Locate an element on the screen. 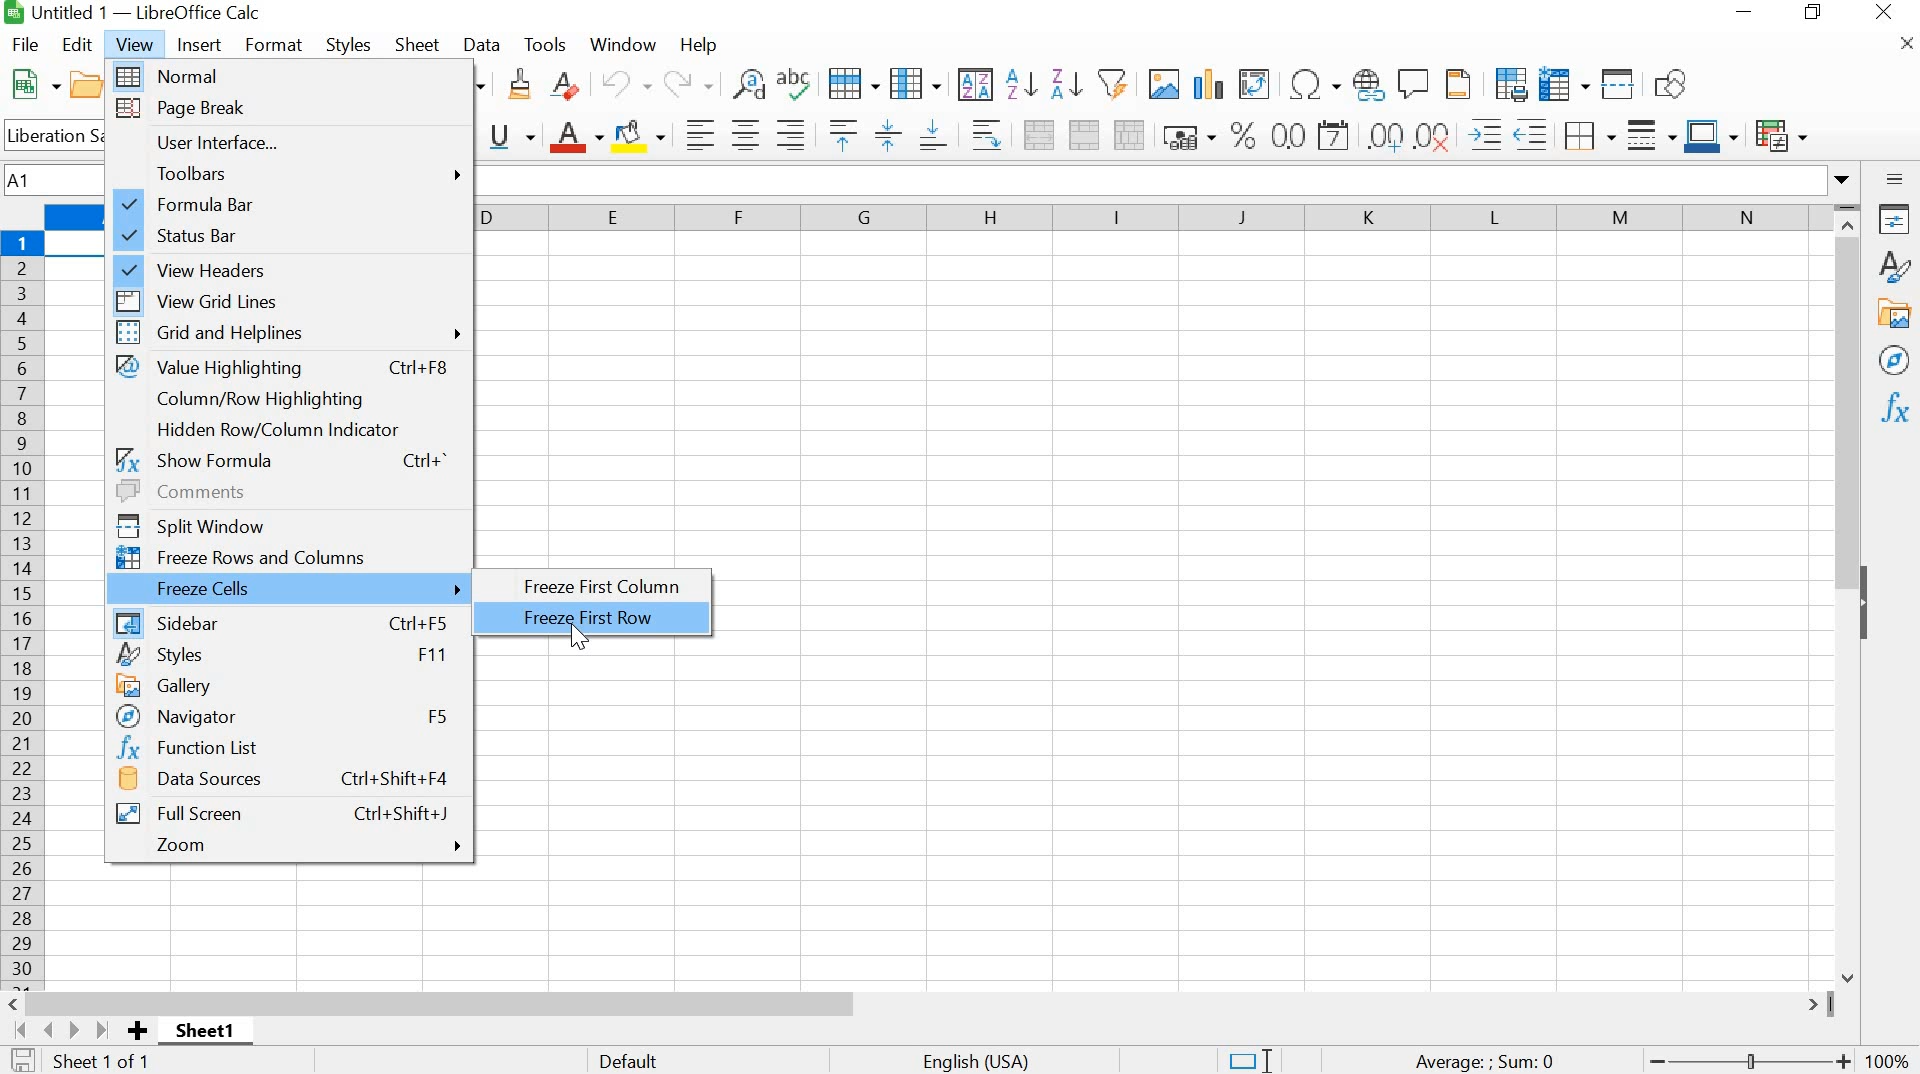  FREEZE FIRST ROW is located at coordinates (605, 618).